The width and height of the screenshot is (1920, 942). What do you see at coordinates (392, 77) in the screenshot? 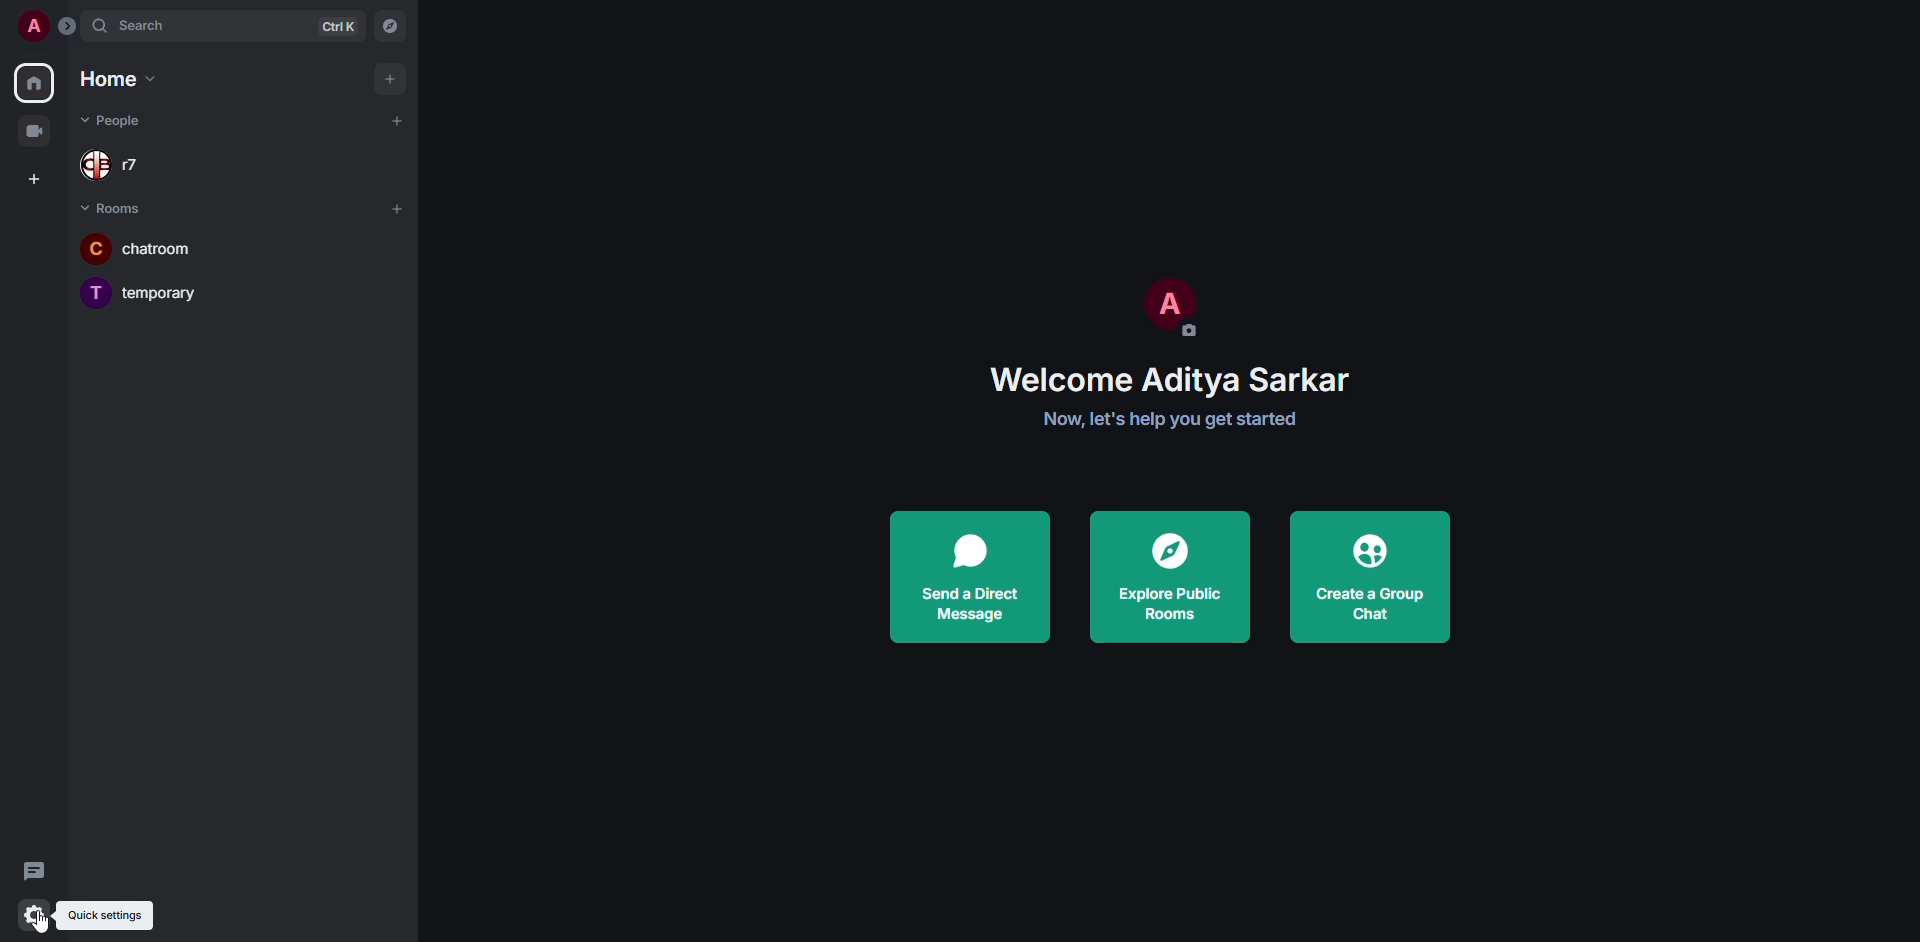
I see `add` at bounding box center [392, 77].